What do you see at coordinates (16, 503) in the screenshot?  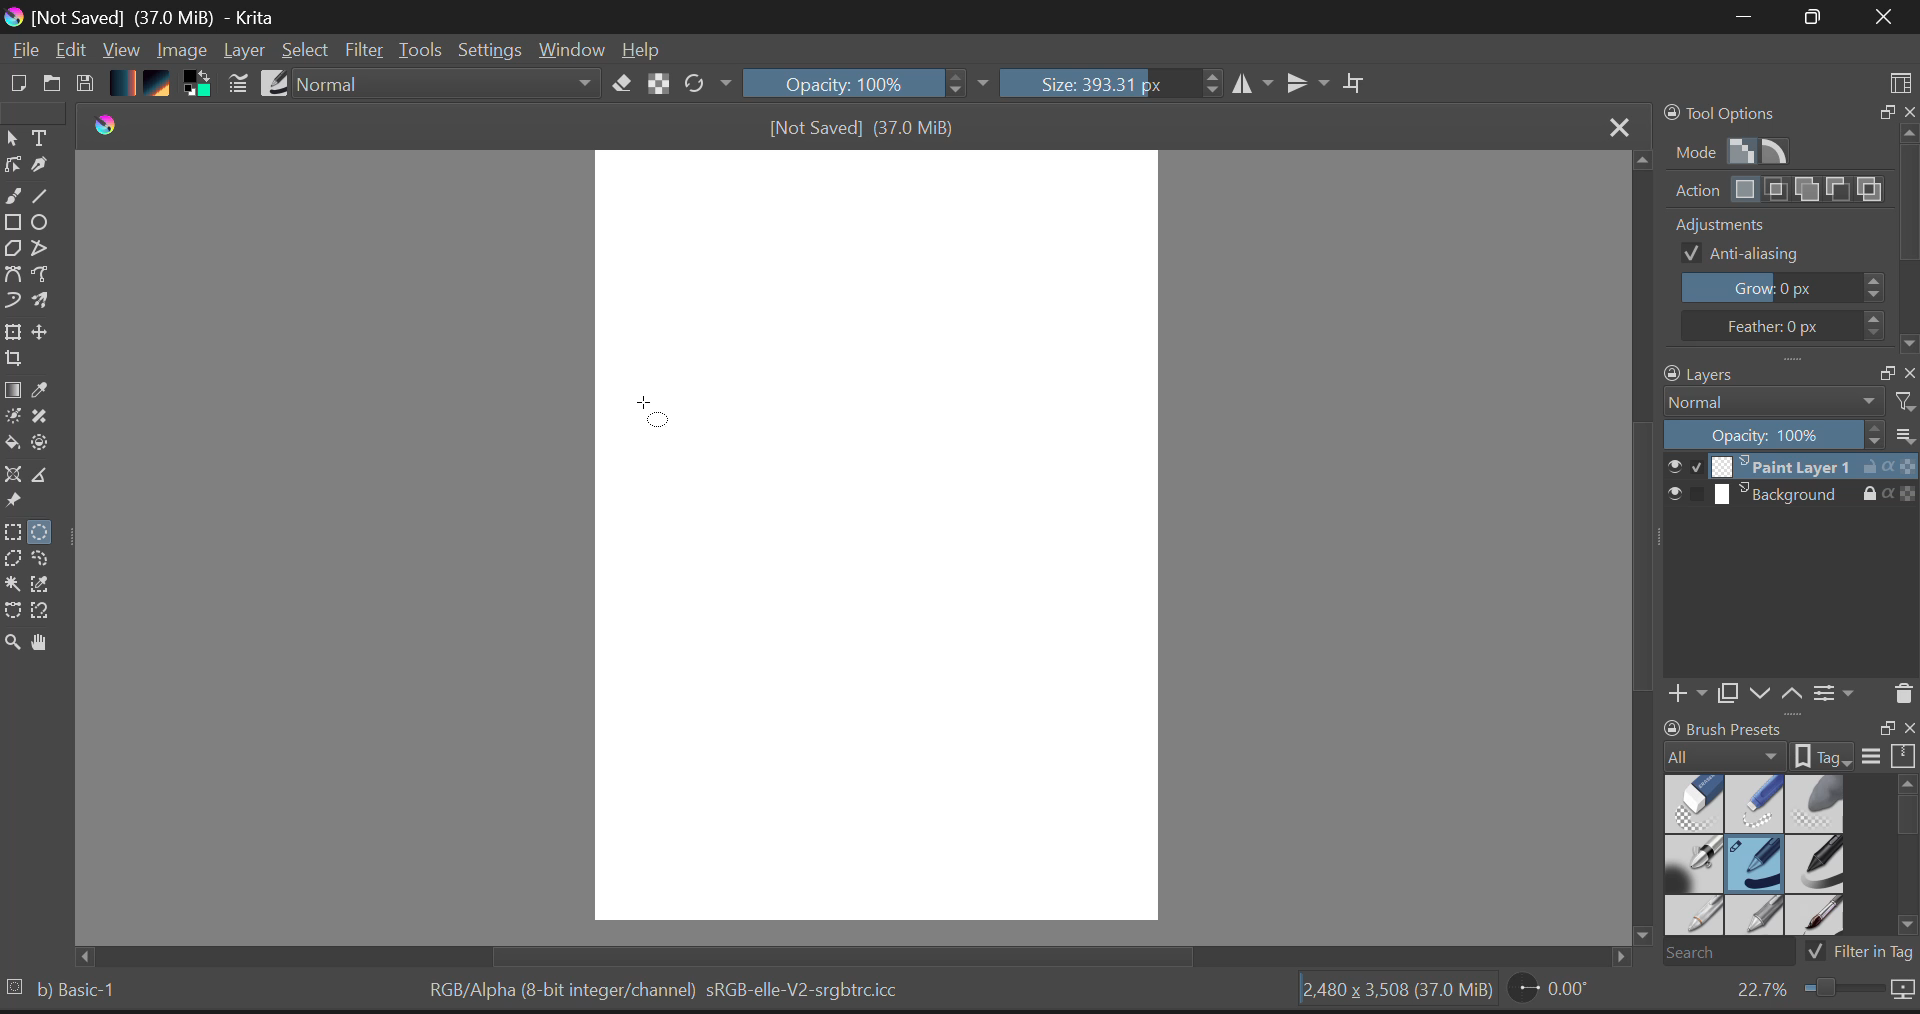 I see `Reference Images` at bounding box center [16, 503].